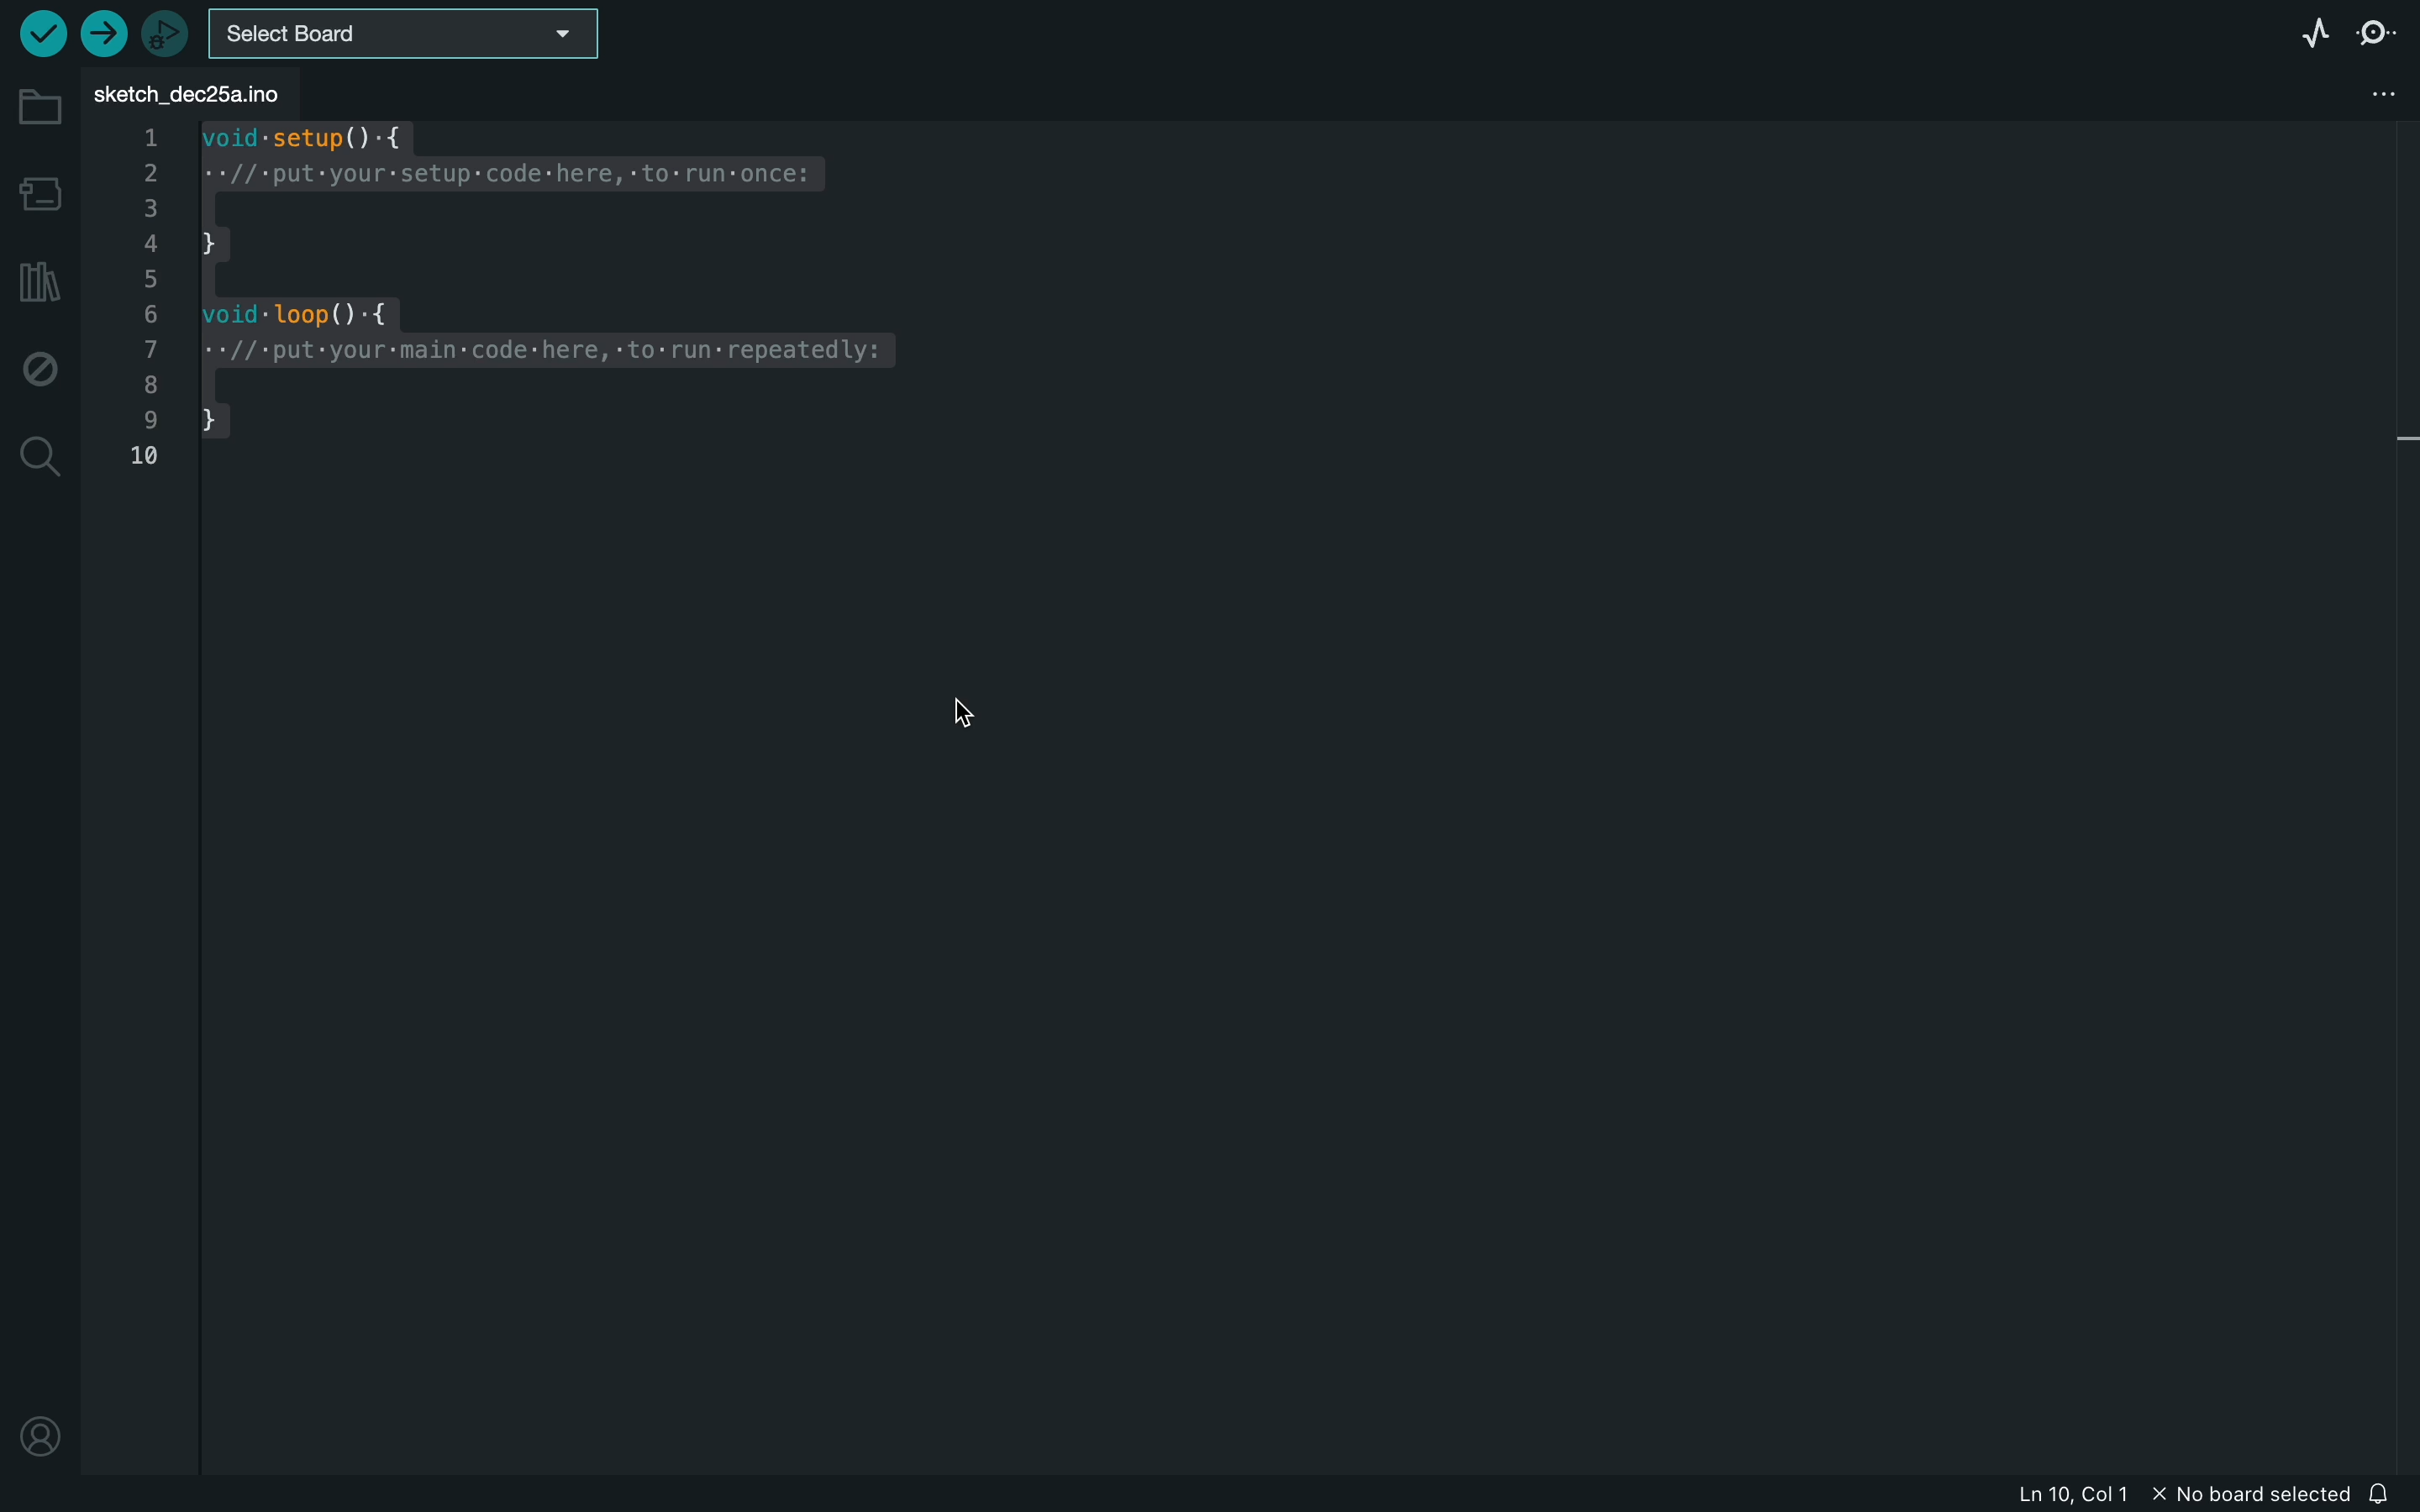 This screenshot has height=1512, width=2420. What do you see at coordinates (2153, 1496) in the screenshot?
I see `file  infomation` at bounding box center [2153, 1496].